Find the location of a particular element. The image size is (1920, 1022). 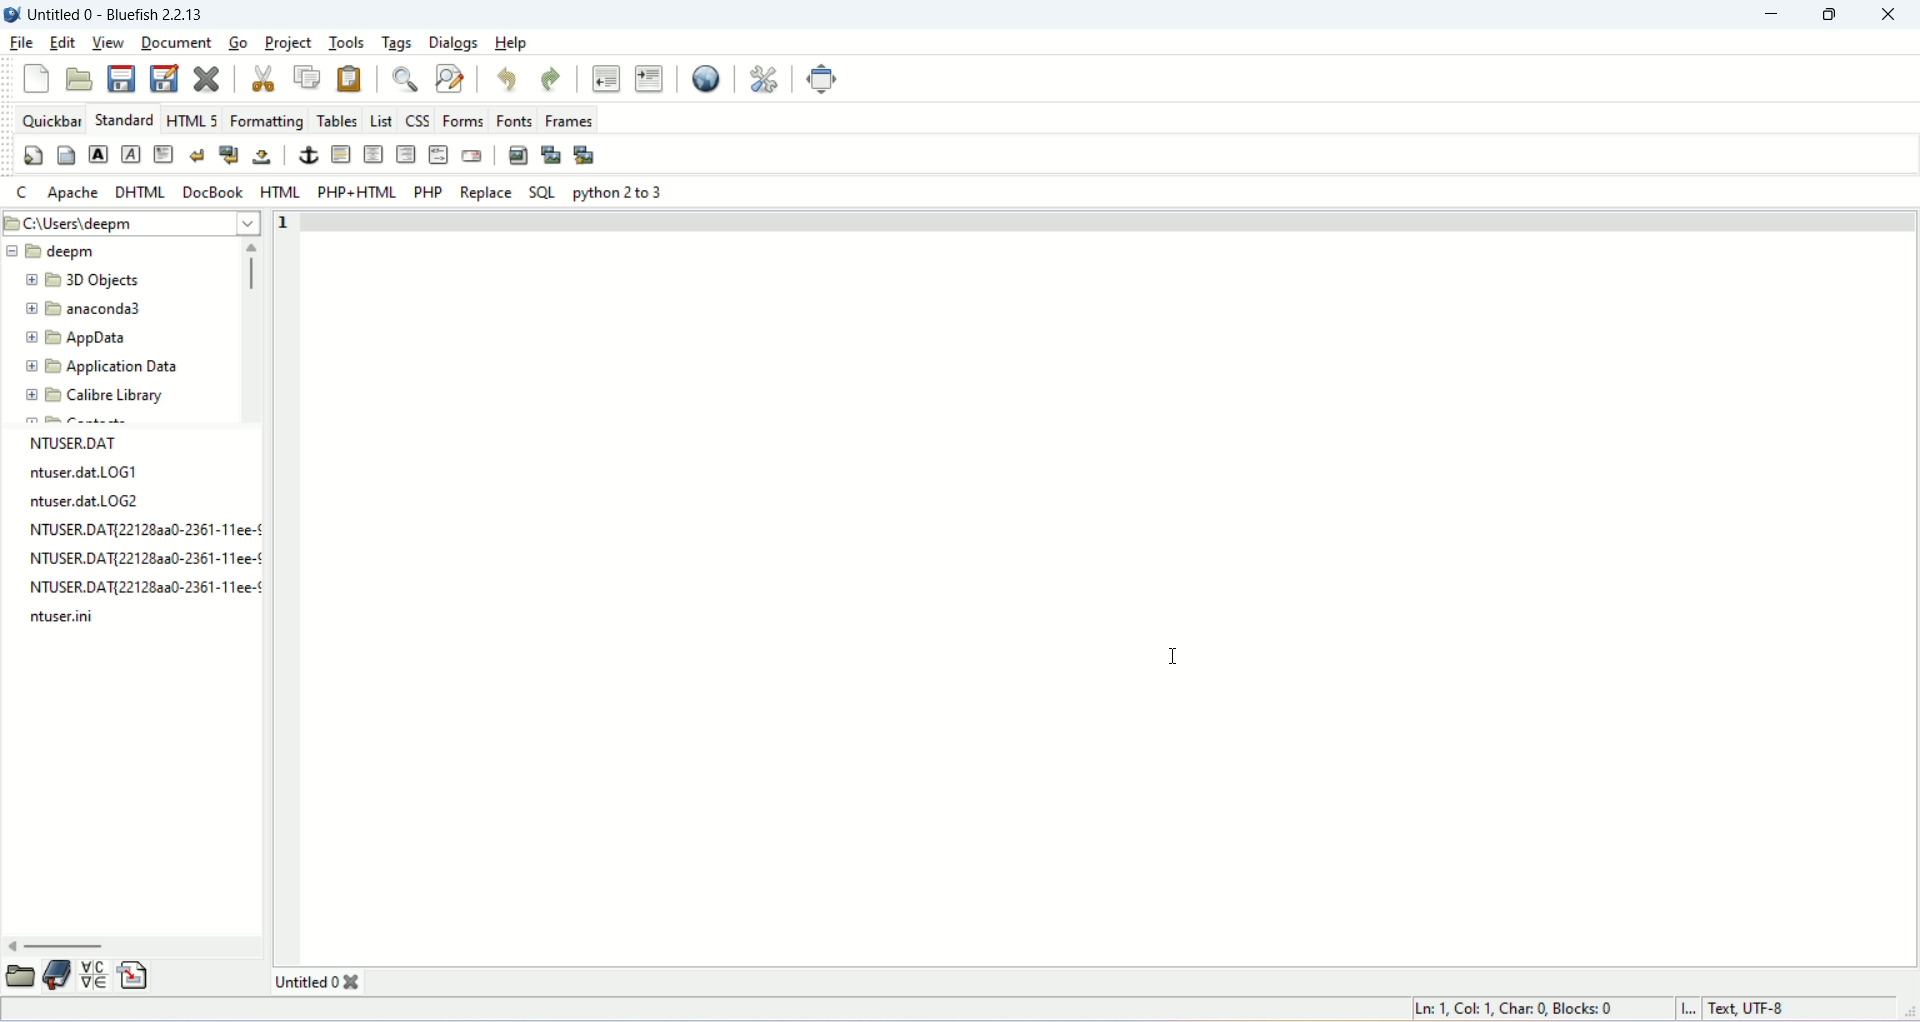

show find bar is located at coordinates (404, 78).